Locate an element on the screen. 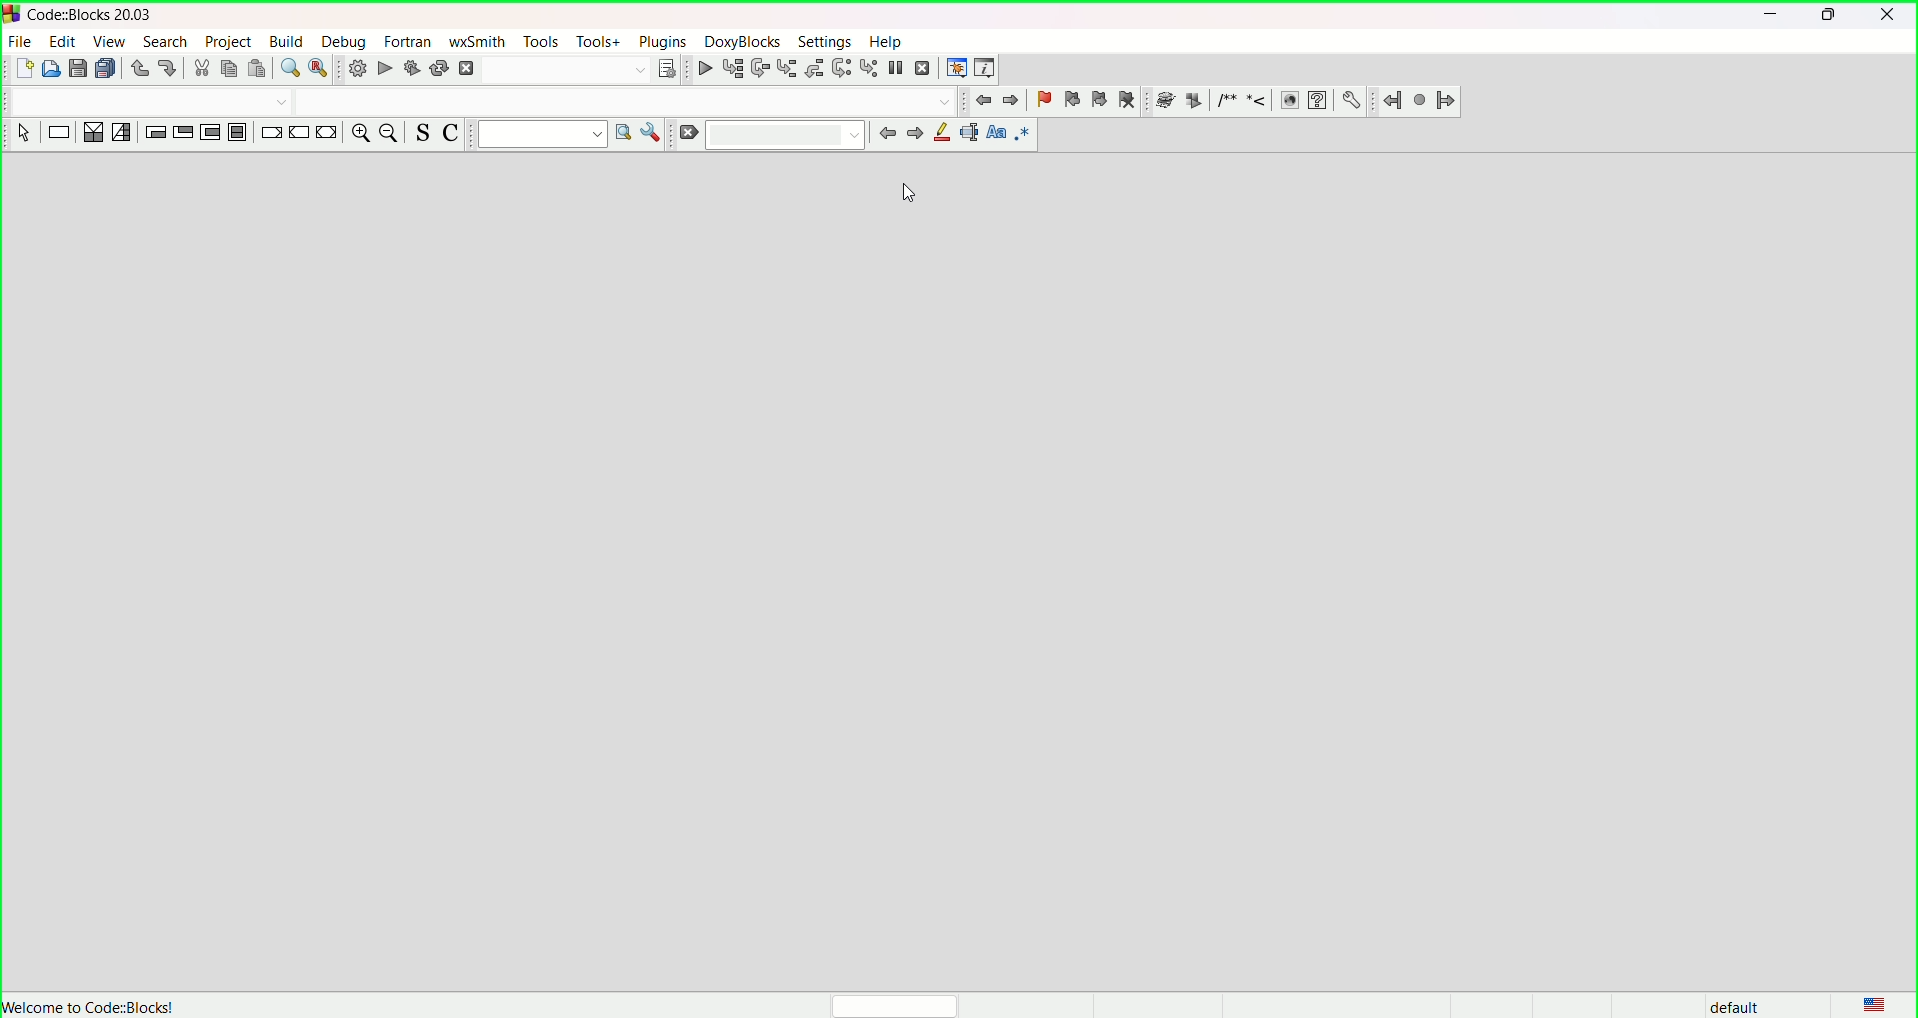 Image resolution: width=1918 pixels, height=1018 pixels. textbox is located at coordinates (786, 136).